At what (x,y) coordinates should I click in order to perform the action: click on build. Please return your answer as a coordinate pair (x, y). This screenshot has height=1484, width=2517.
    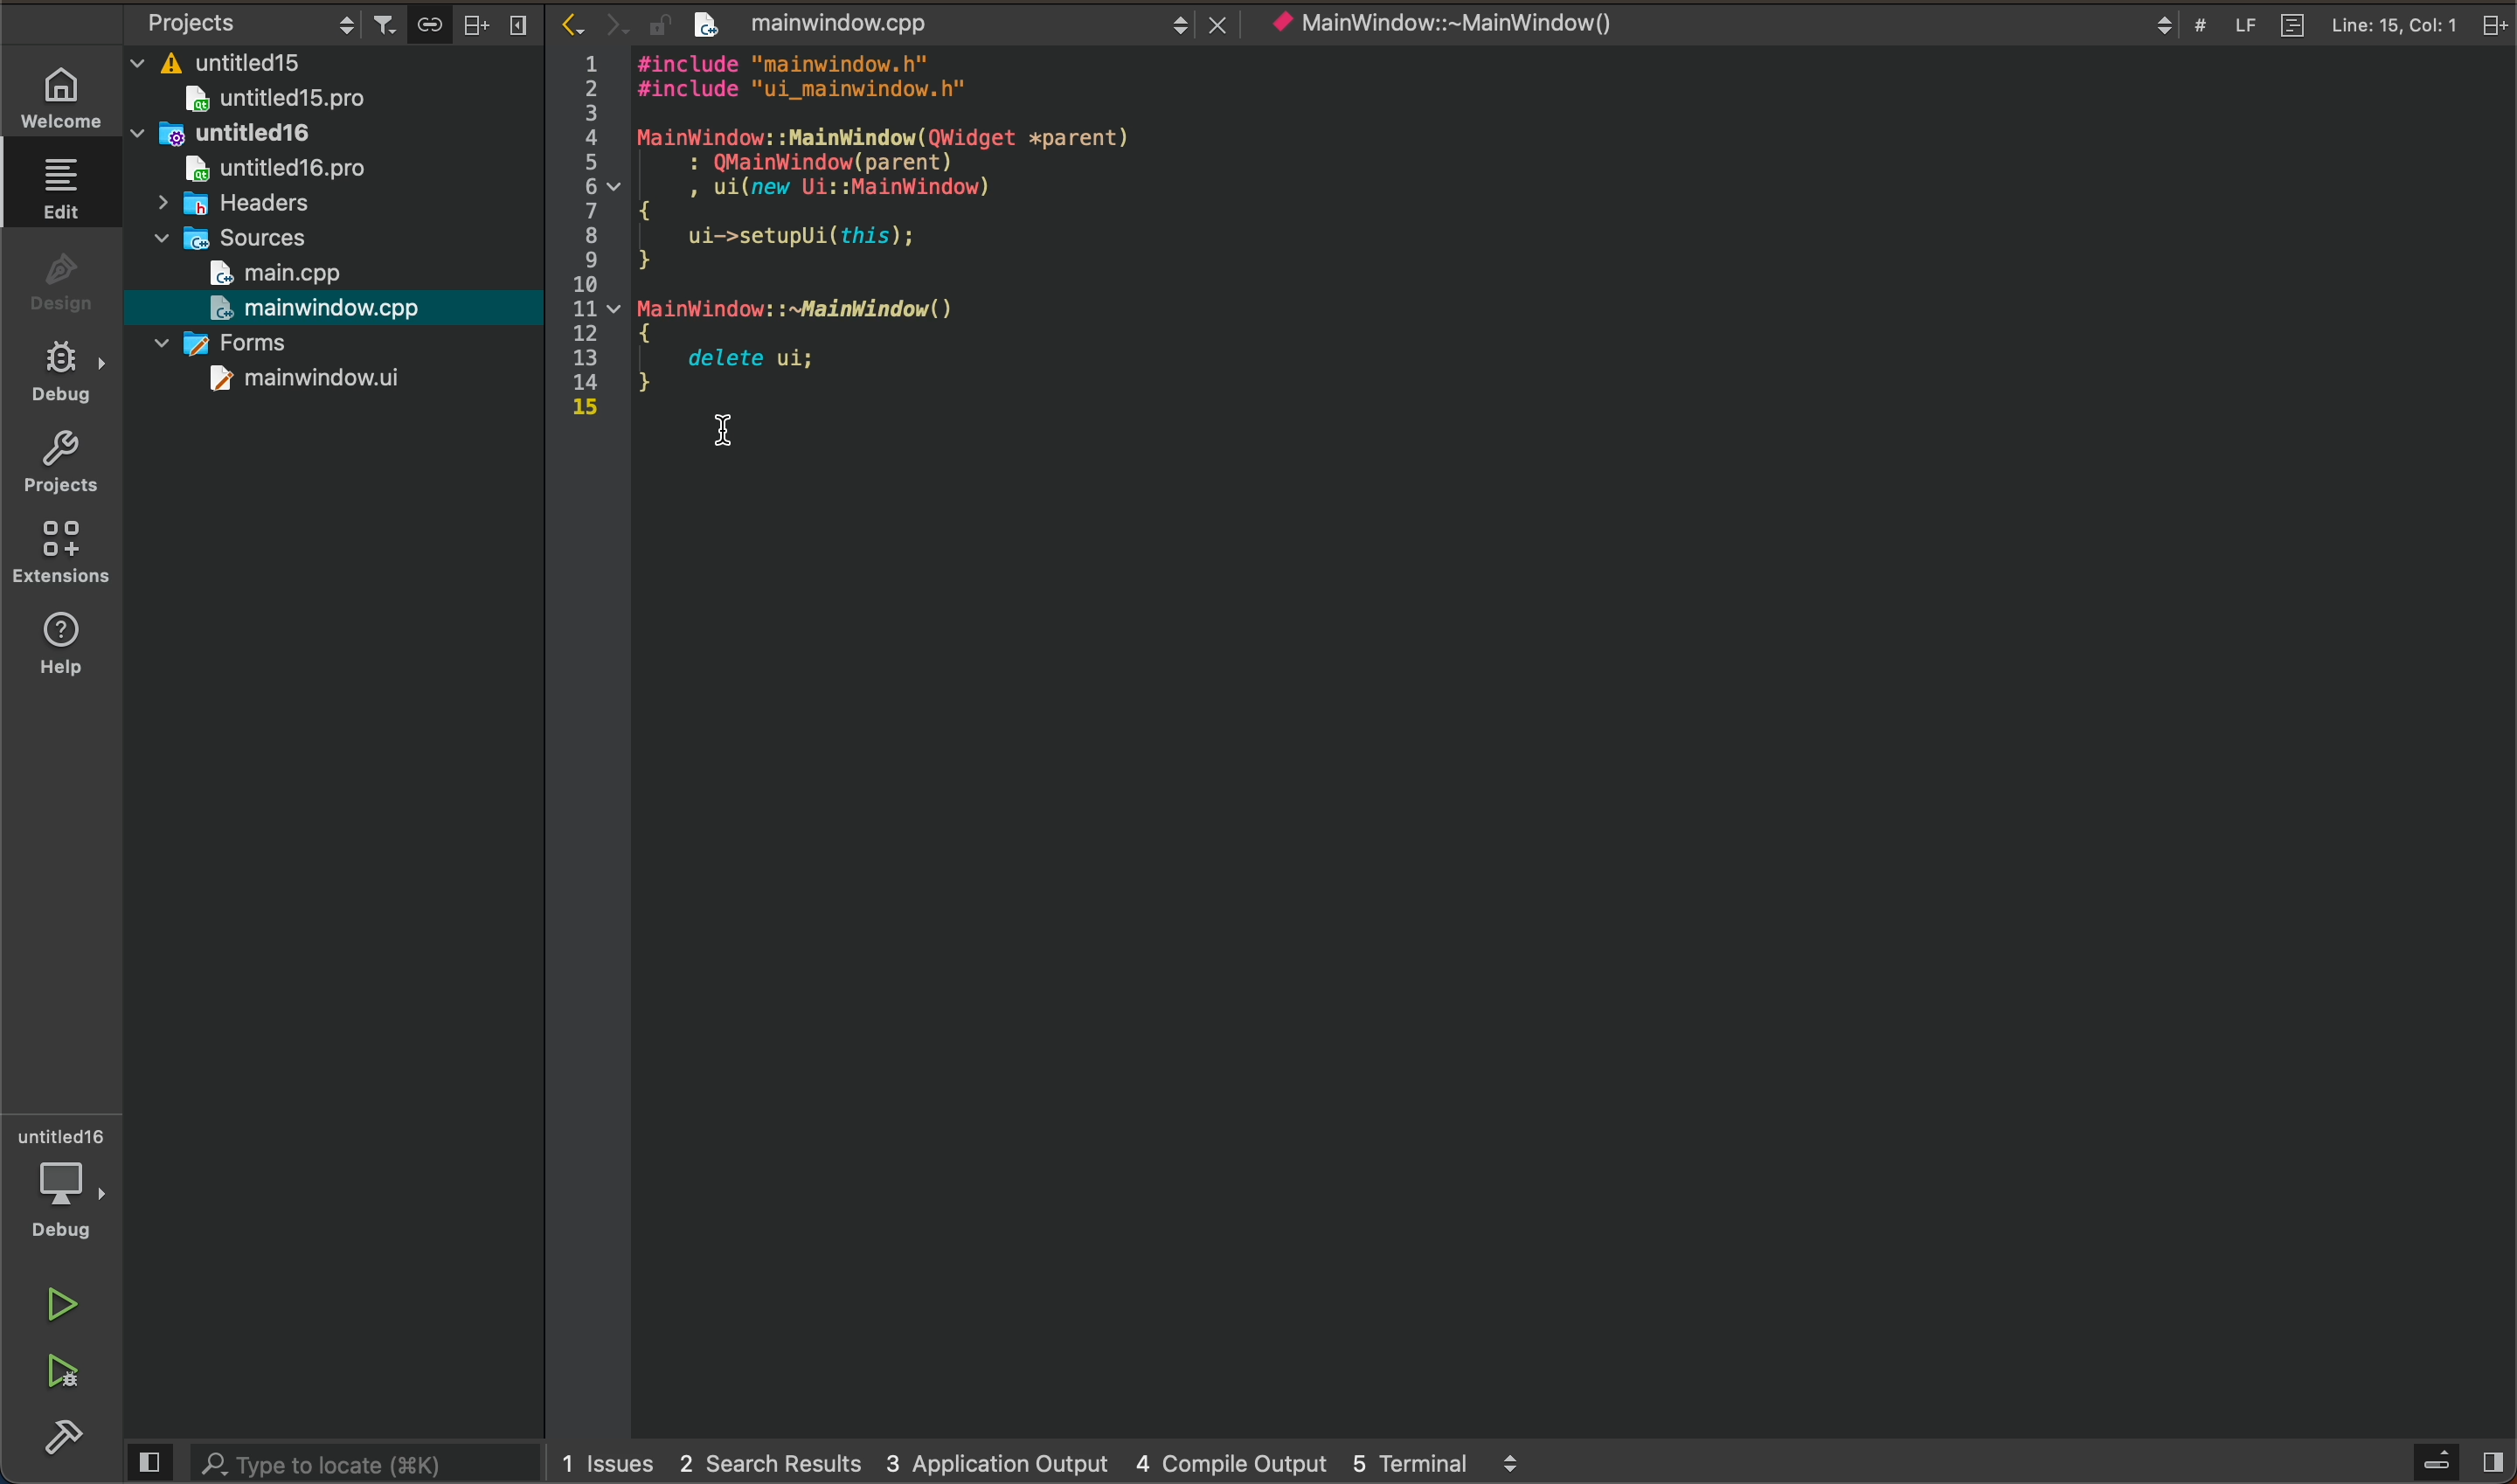
    Looking at the image, I should click on (59, 1440).